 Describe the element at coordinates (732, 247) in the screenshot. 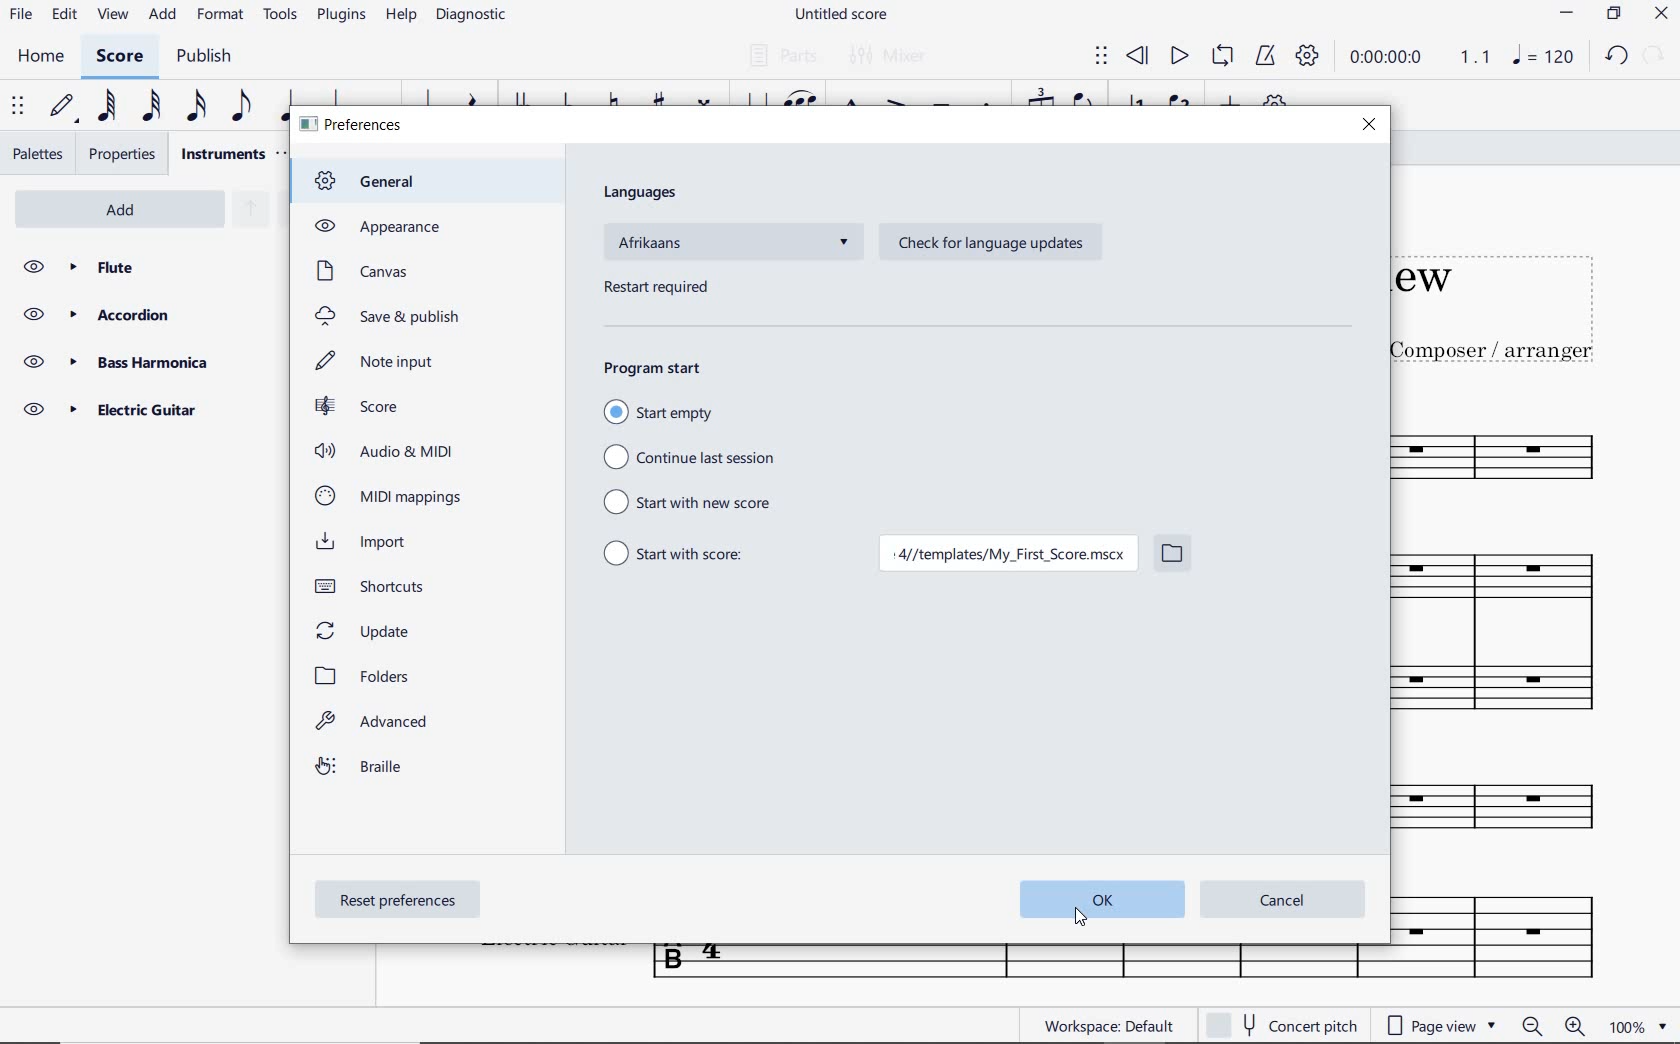

I see `afrikaans` at that location.